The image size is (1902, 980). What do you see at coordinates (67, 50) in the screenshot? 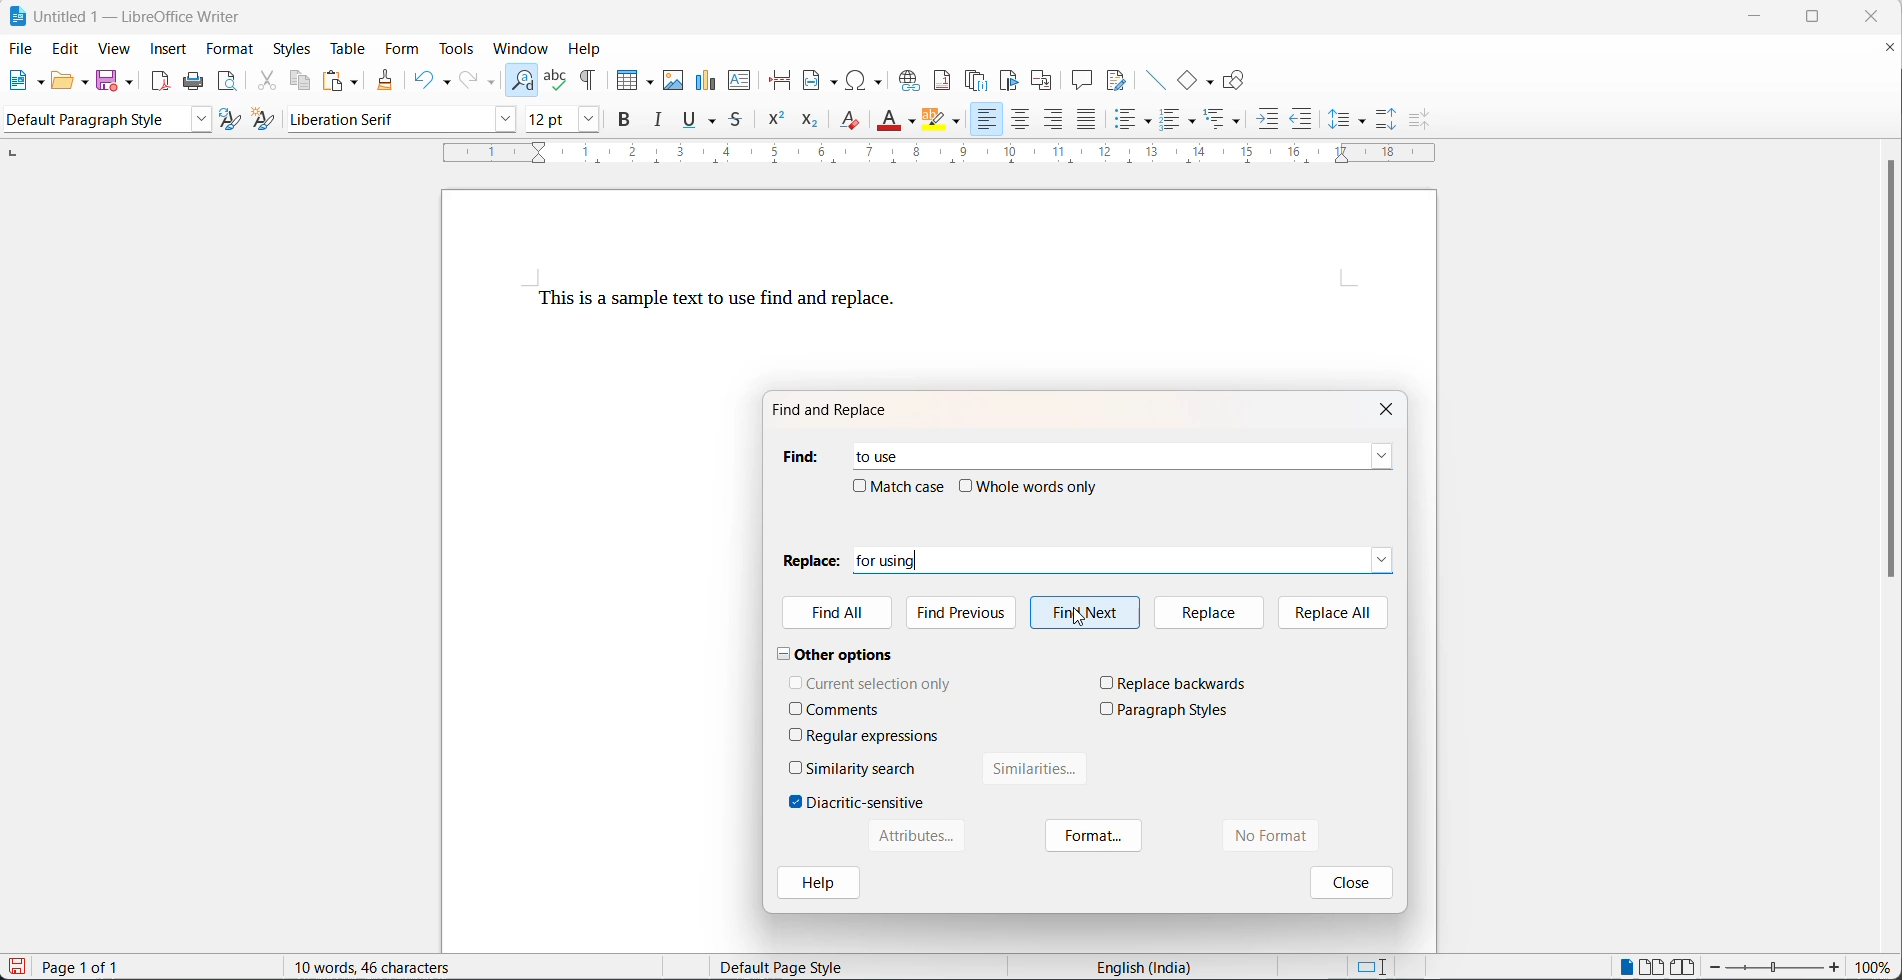
I see `edit` at bounding box center [67, 50].